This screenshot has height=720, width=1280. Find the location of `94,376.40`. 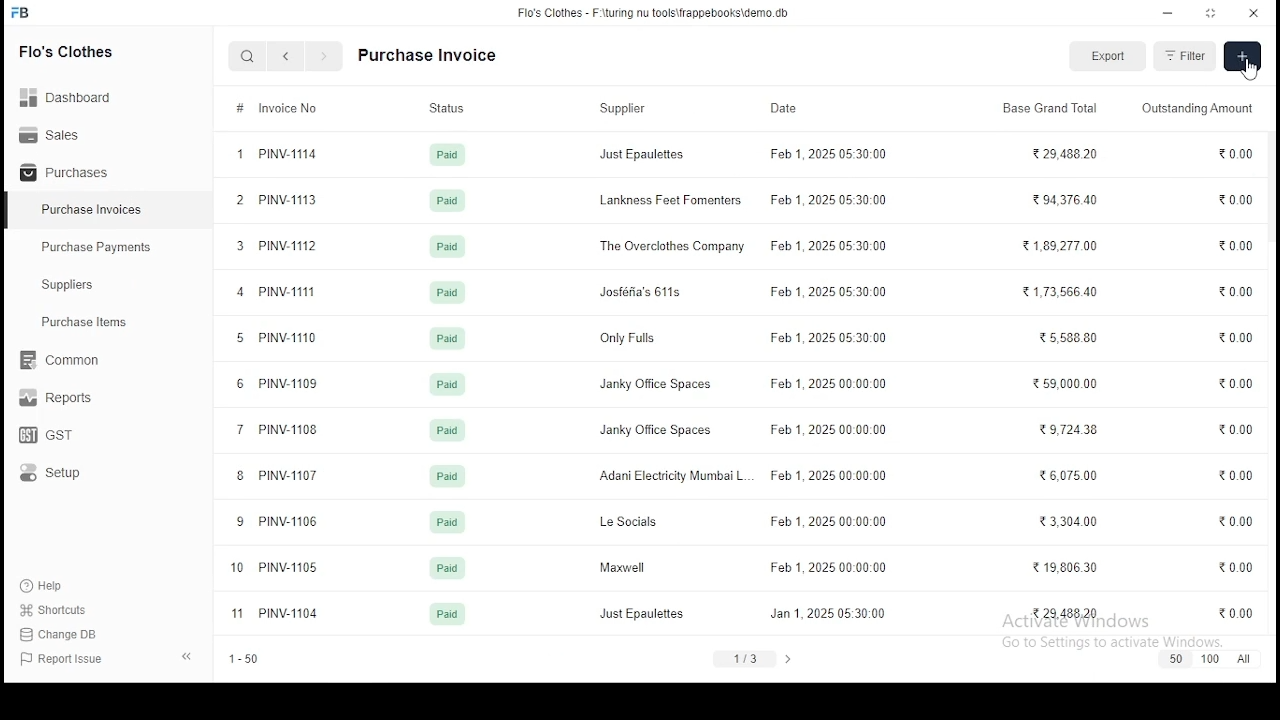

94,376.40 is located at coordinates (1068, 199).